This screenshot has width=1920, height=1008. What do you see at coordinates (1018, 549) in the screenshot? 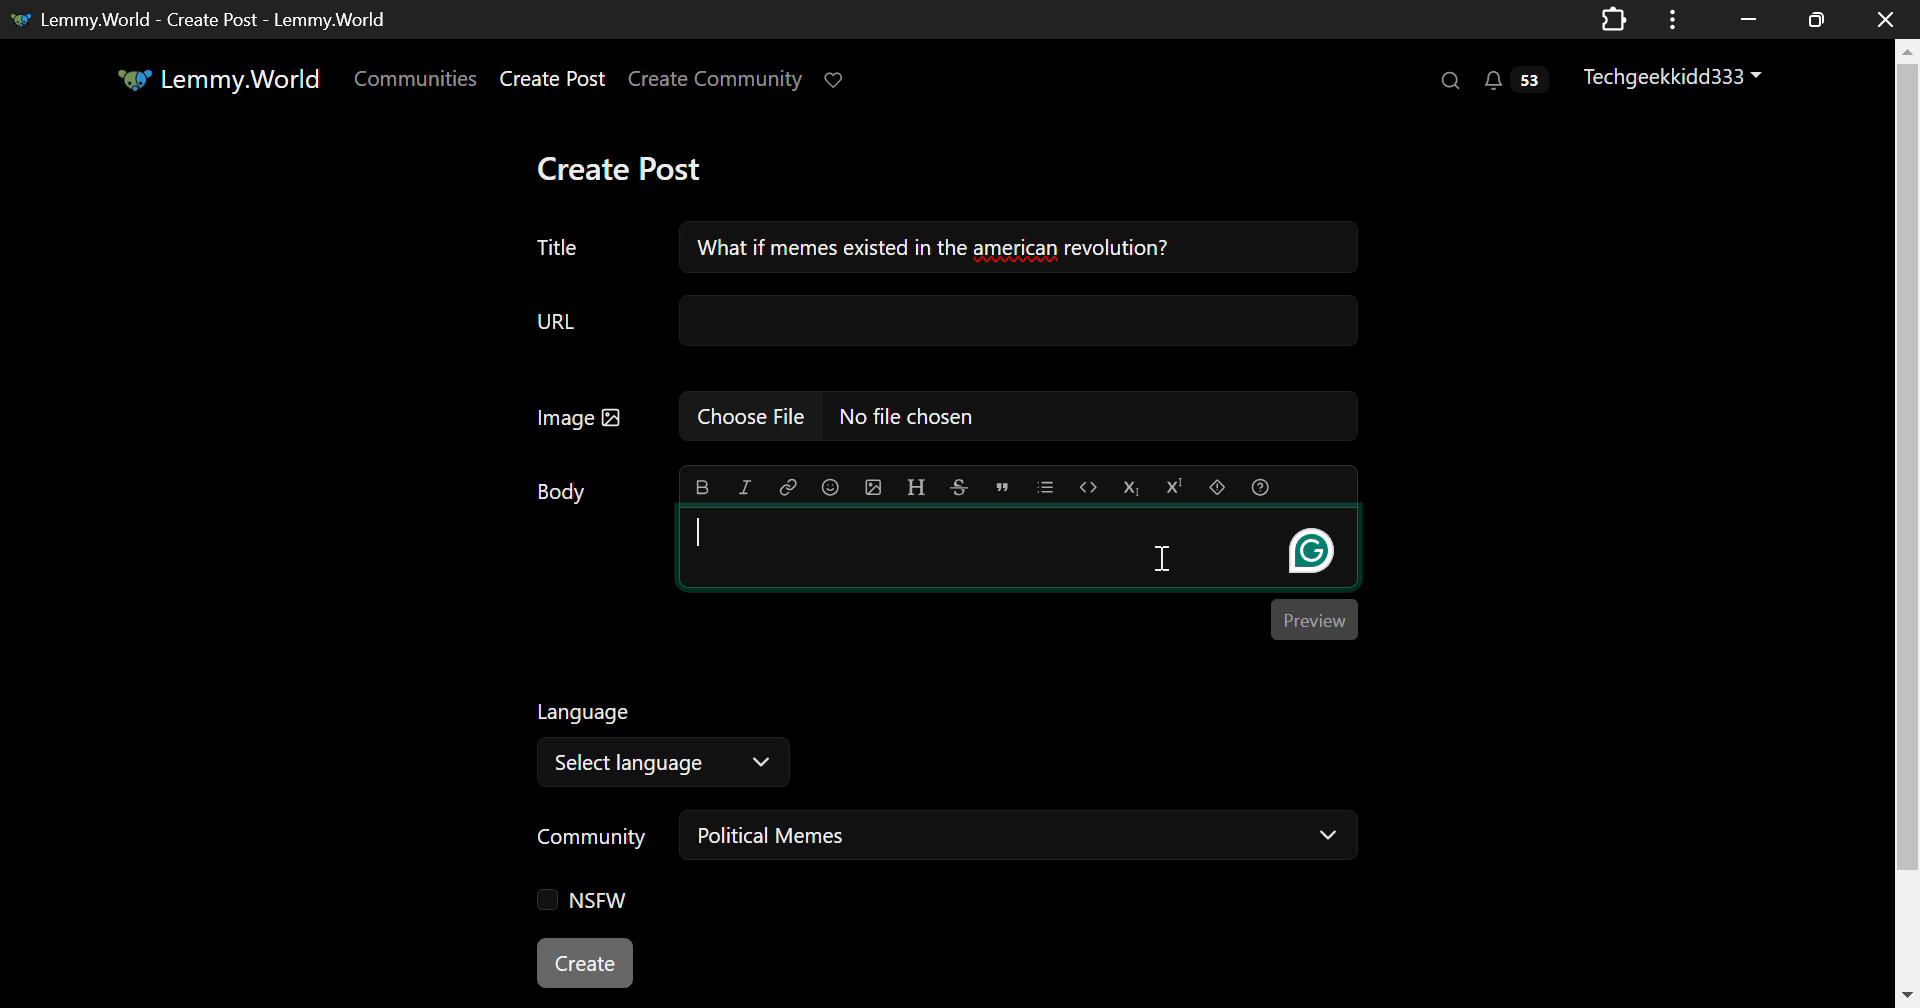
I see `Post Body Textbox Selected to Type In` at bounding box center [1018, 549].